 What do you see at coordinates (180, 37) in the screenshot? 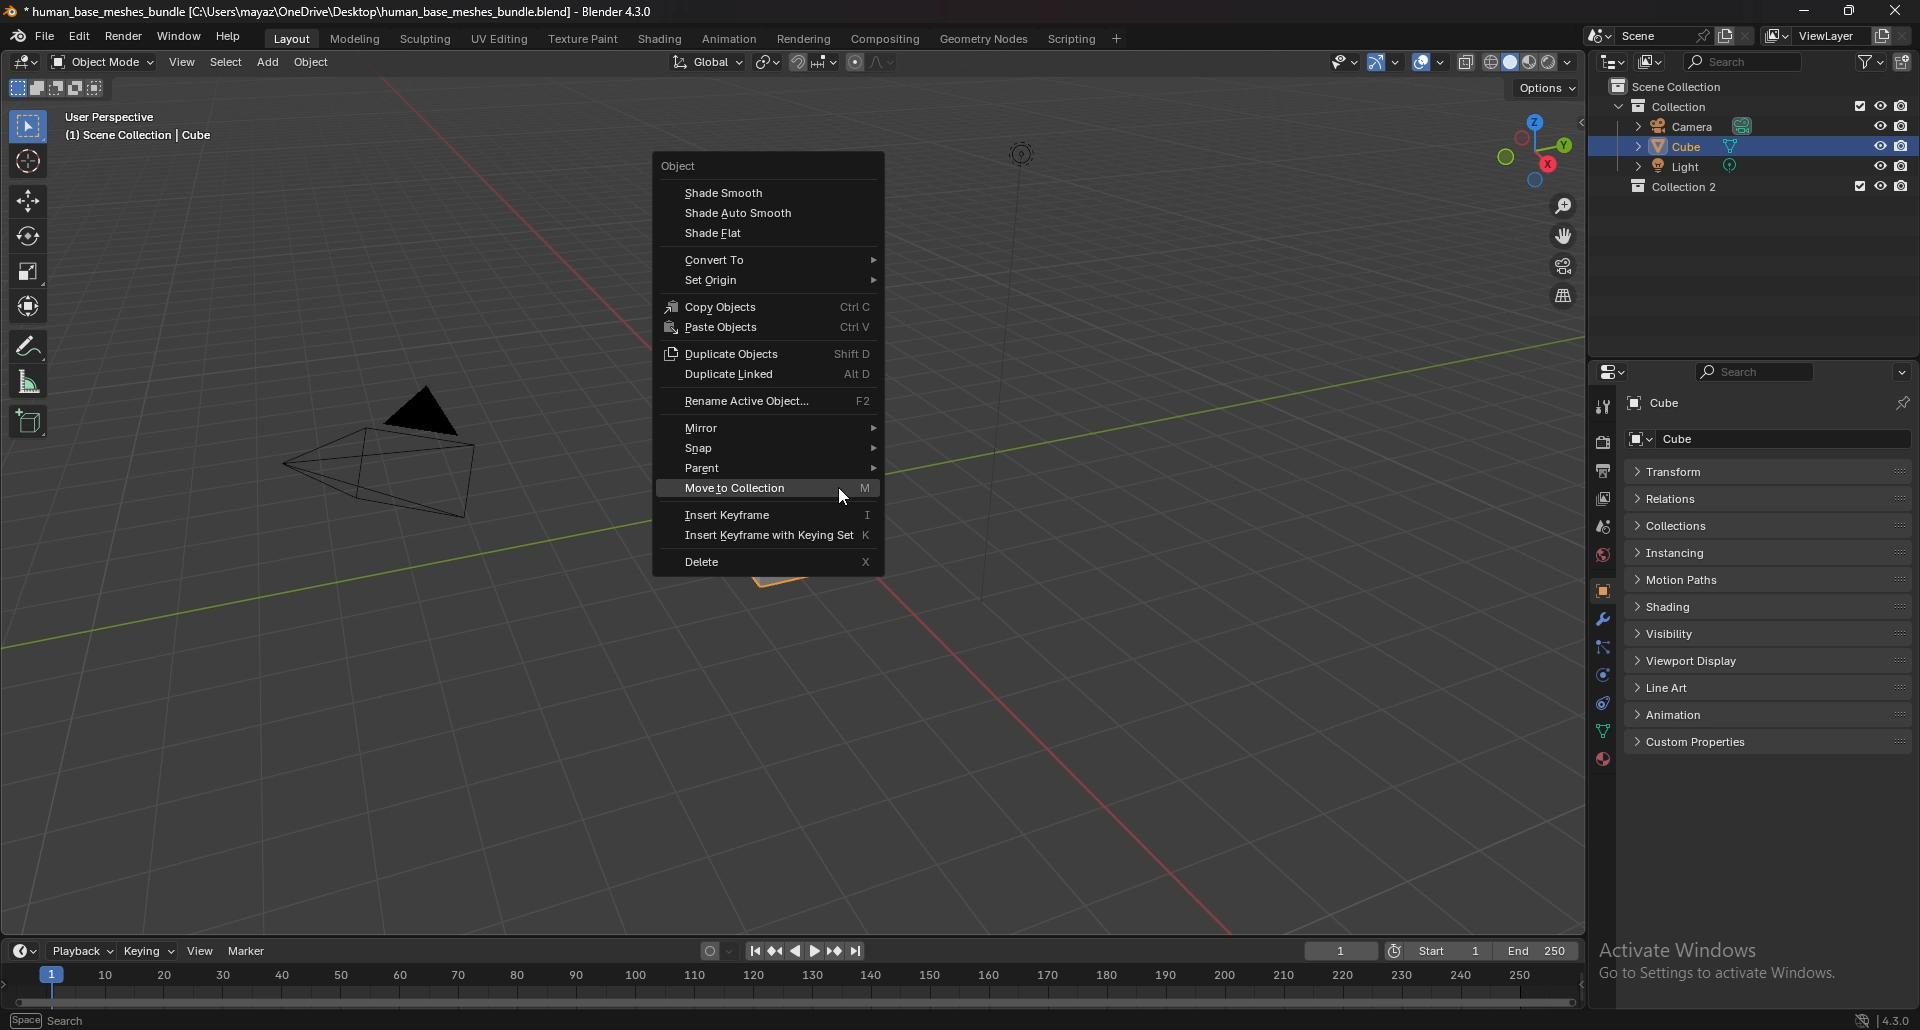
I see `window` at bounding box center [180, 37].